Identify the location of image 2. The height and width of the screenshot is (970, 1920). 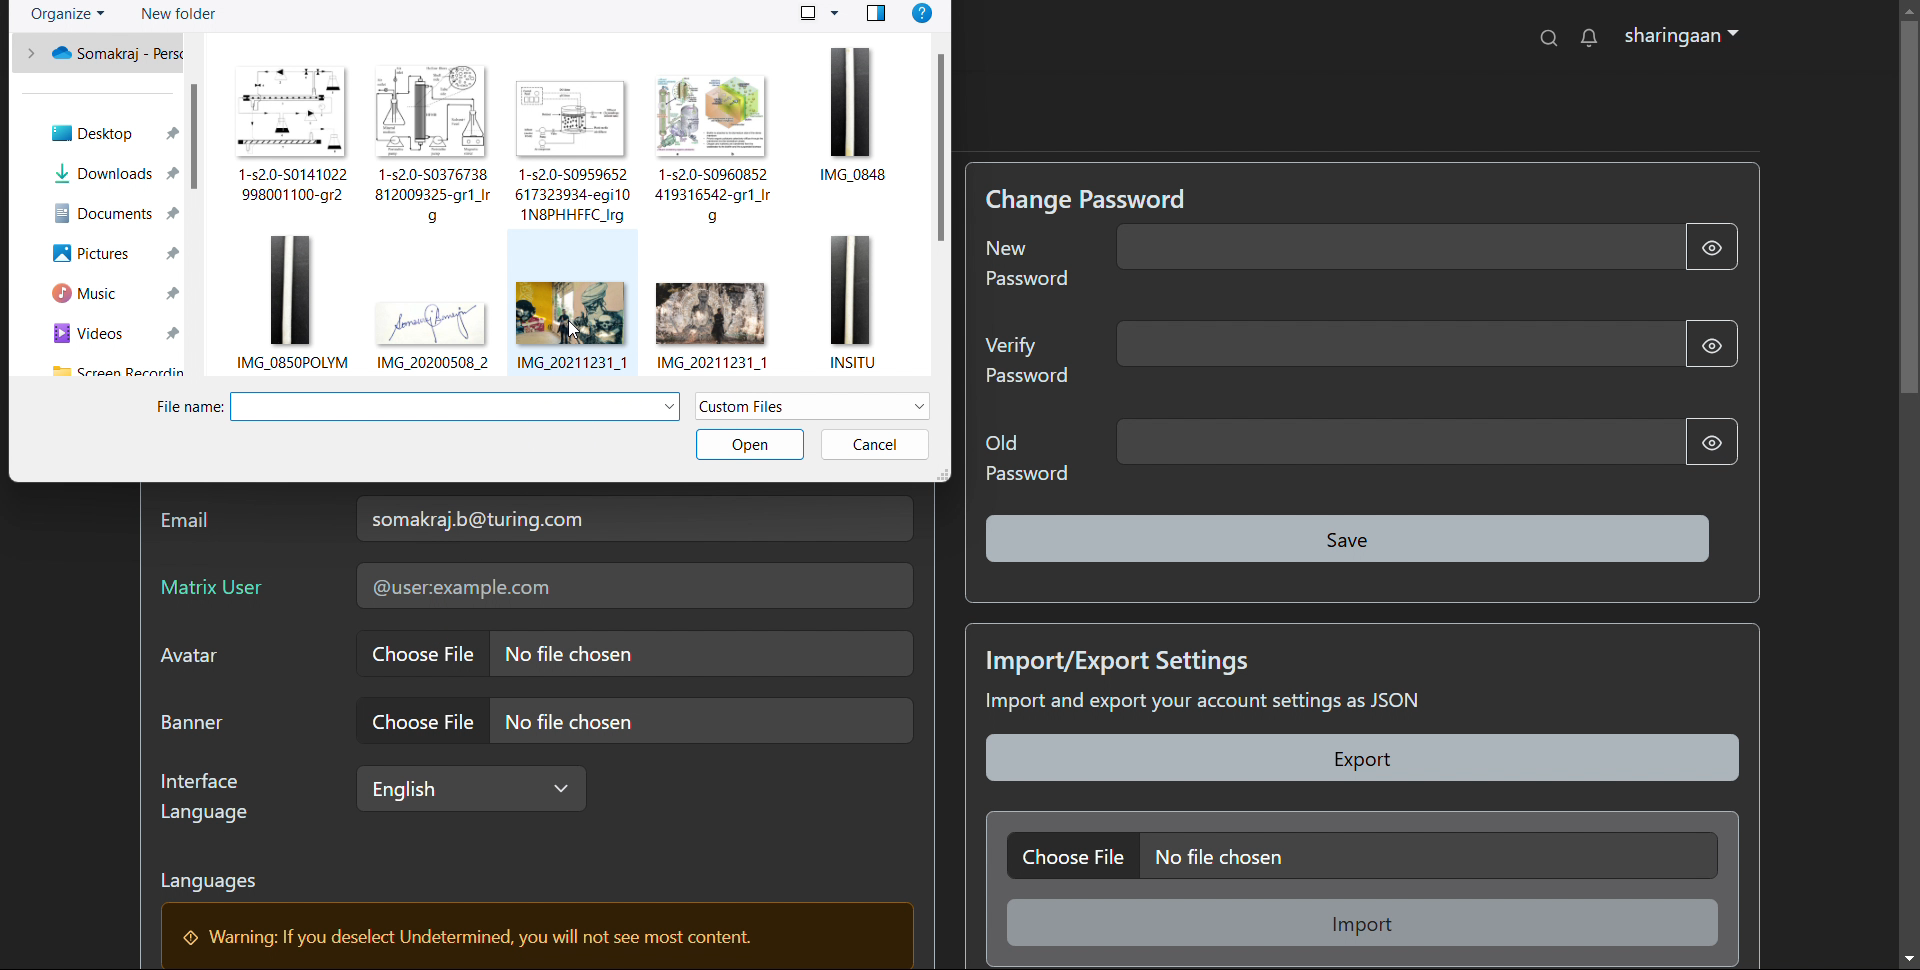
(434, 141).